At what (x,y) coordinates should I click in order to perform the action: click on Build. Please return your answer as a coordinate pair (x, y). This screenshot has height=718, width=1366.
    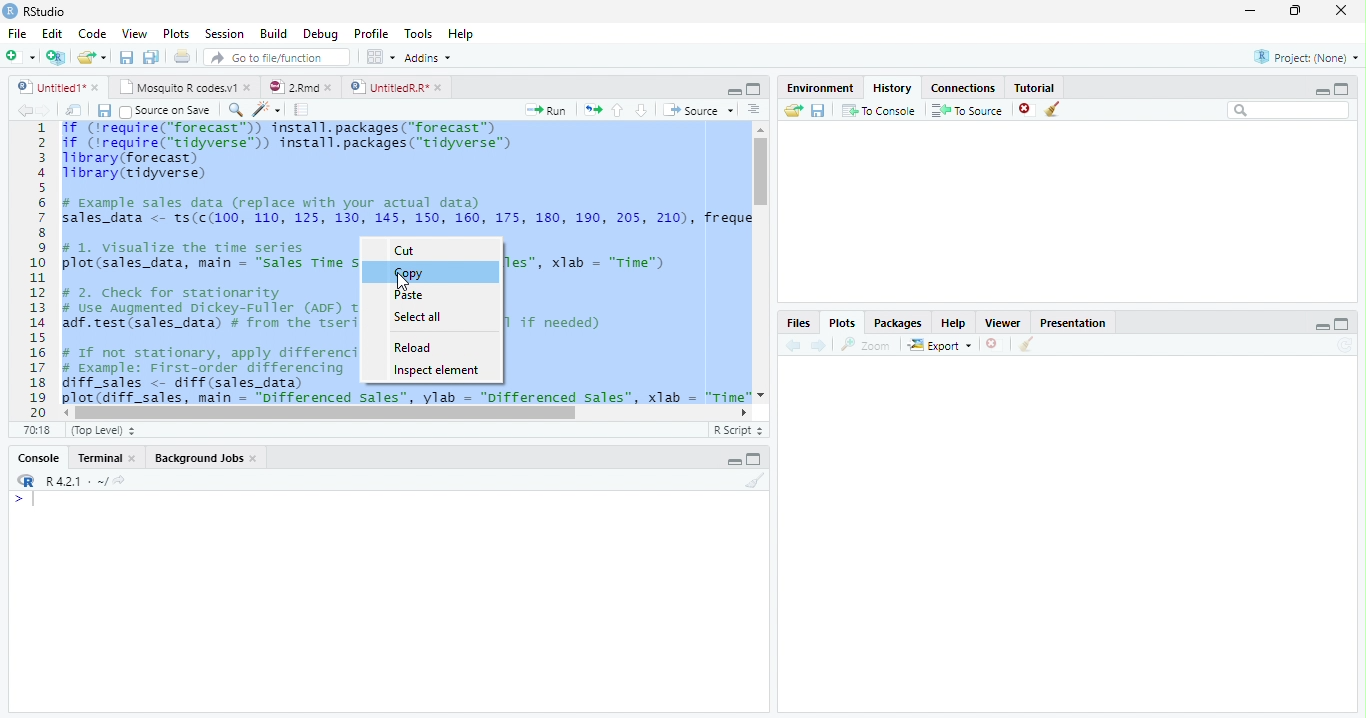
    Looking at the image, I should click on (274, 33).